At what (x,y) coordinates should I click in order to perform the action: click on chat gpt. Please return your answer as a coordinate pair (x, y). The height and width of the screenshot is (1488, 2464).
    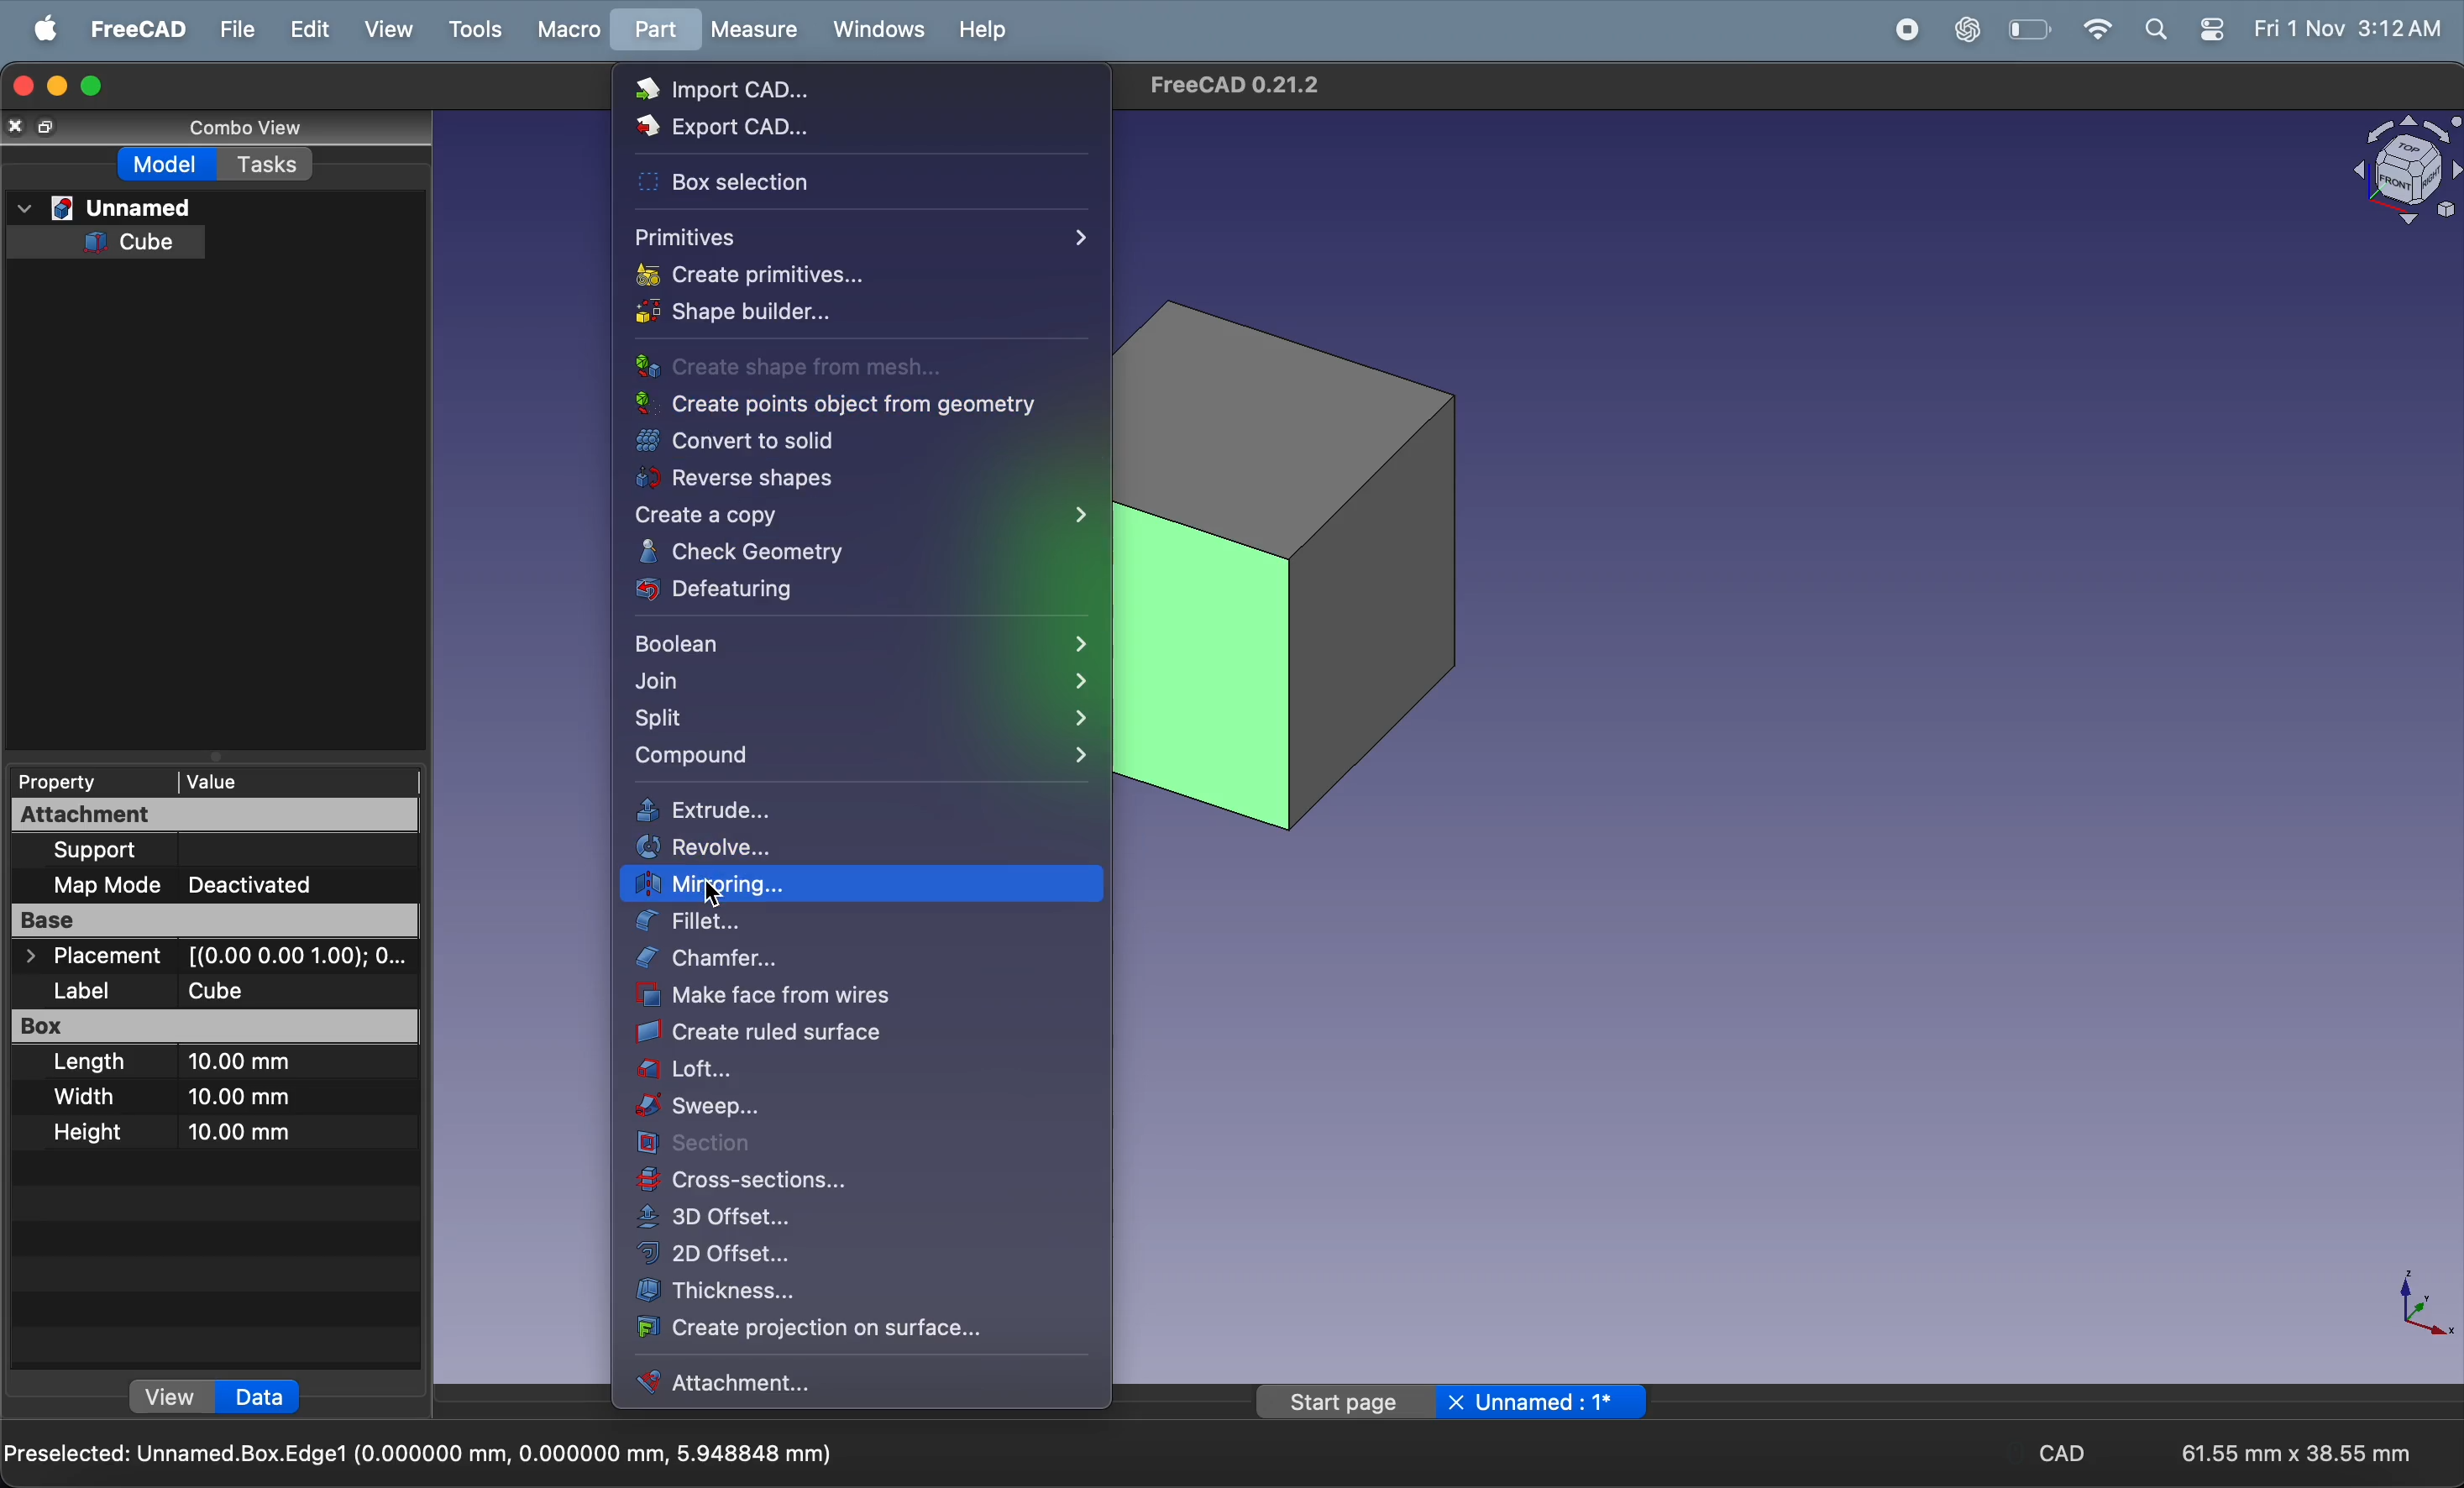
    Looking at the image, I should click on (1973, 28).